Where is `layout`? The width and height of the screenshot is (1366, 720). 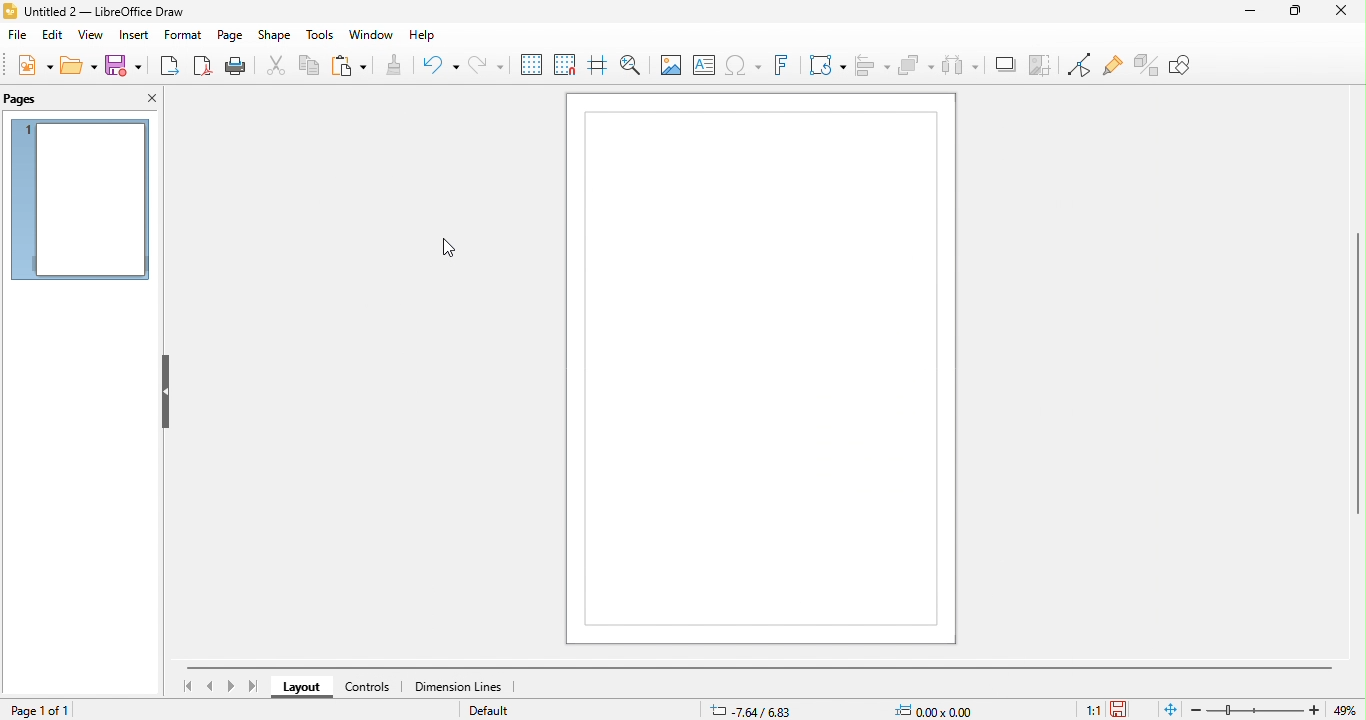
layout is located at coordinates (299, 689).